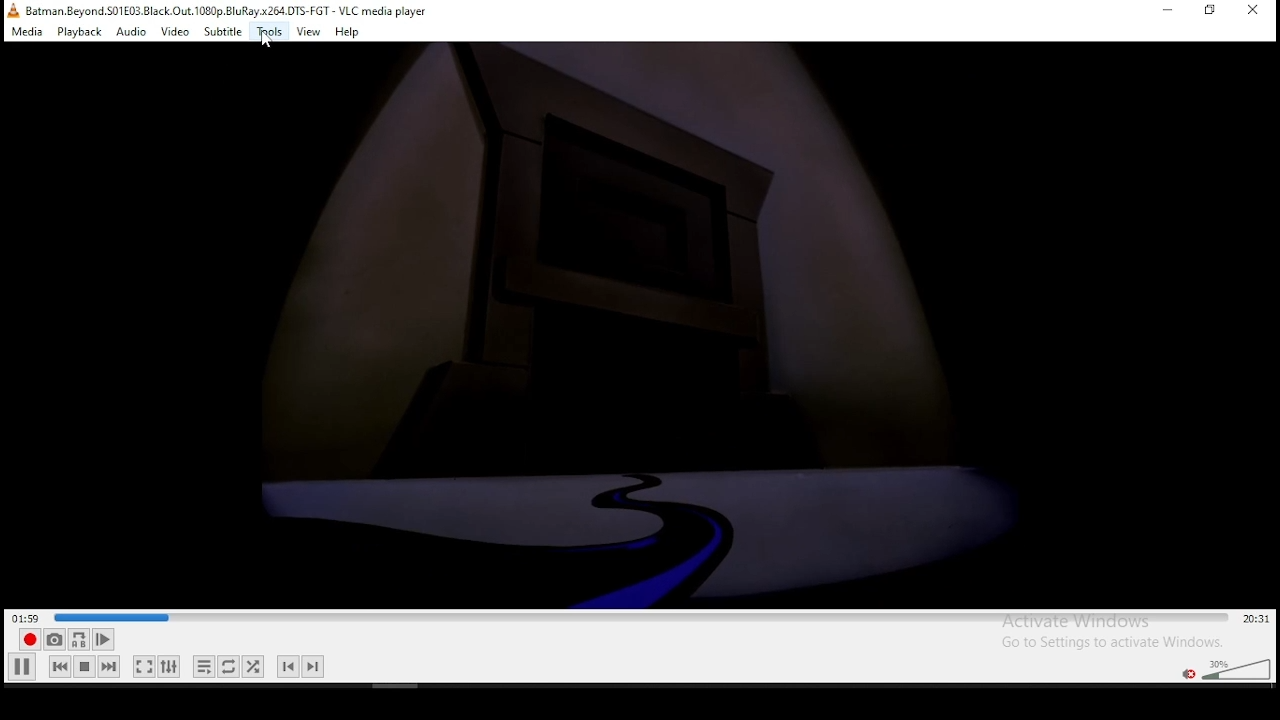 The height and width of the screenshot is (720, 1280). Describe the element at coordinates (1257, 619) in the screenshot. I see `remaining/total time` at that location.